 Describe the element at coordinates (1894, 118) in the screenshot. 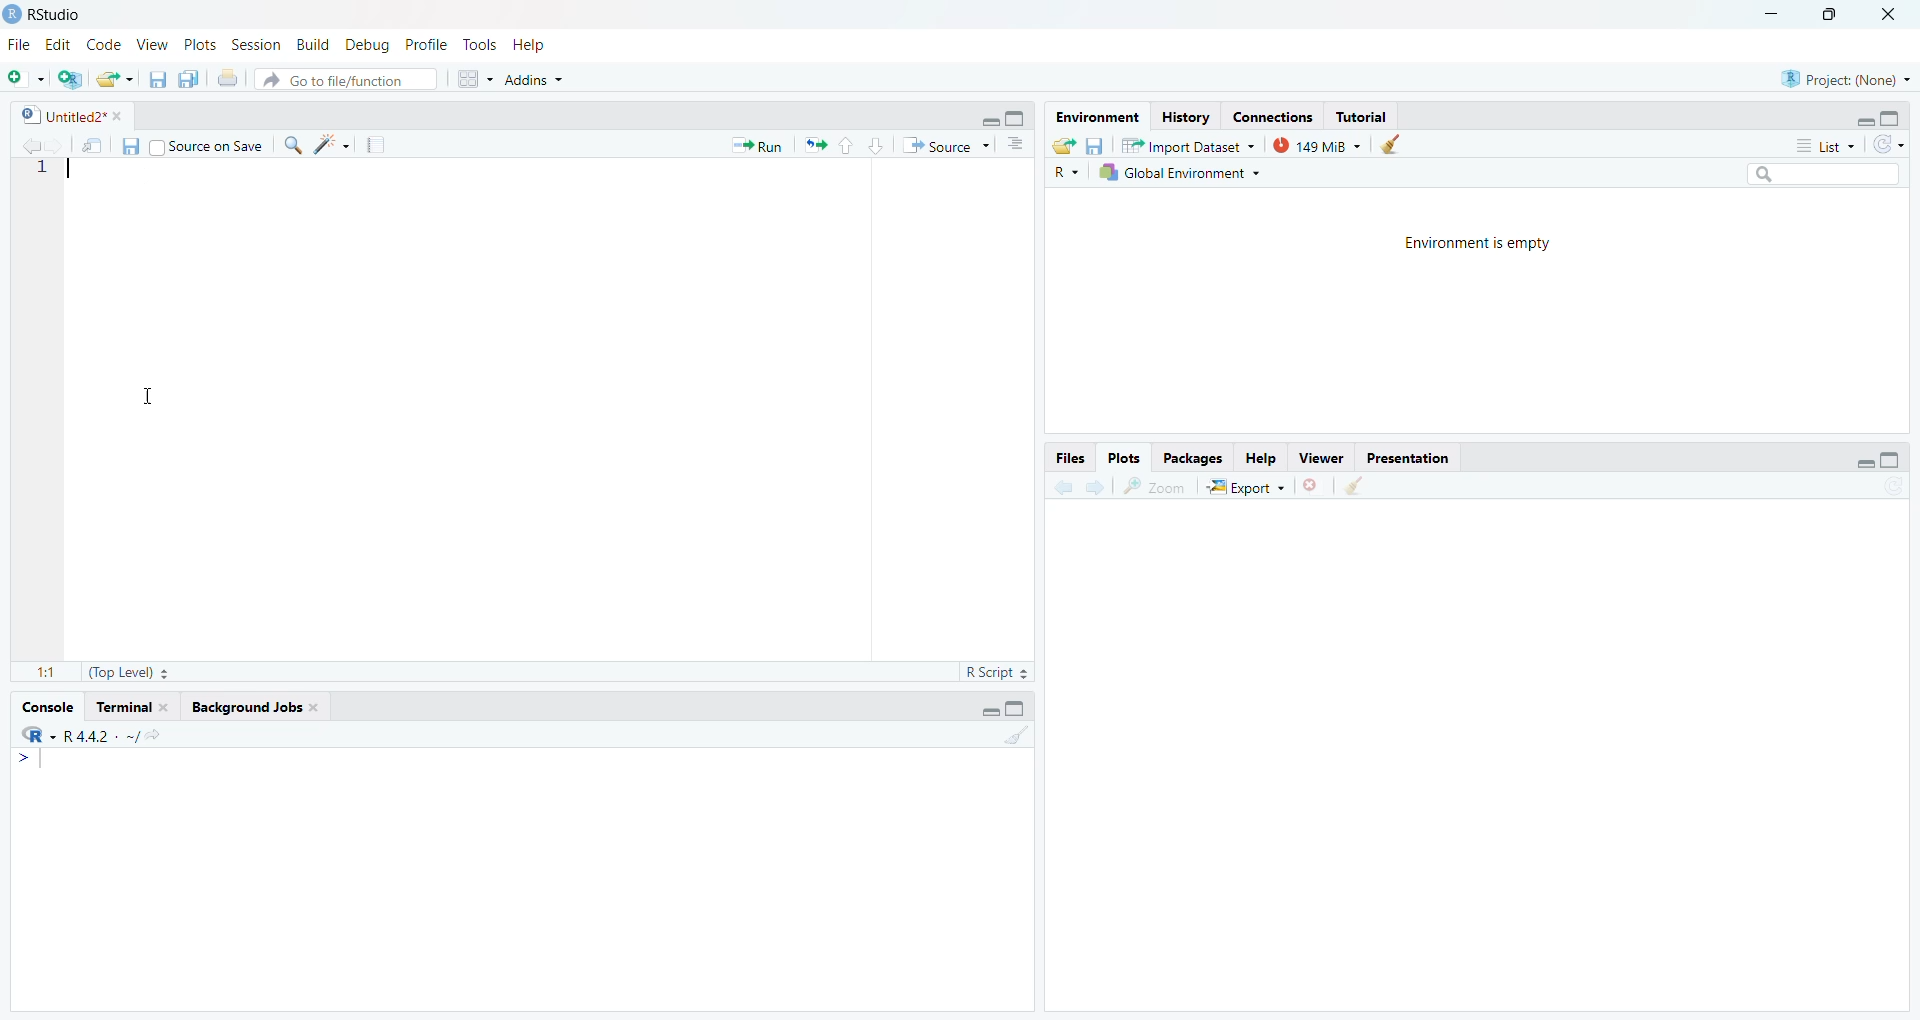

I see `Maximize` at that location.